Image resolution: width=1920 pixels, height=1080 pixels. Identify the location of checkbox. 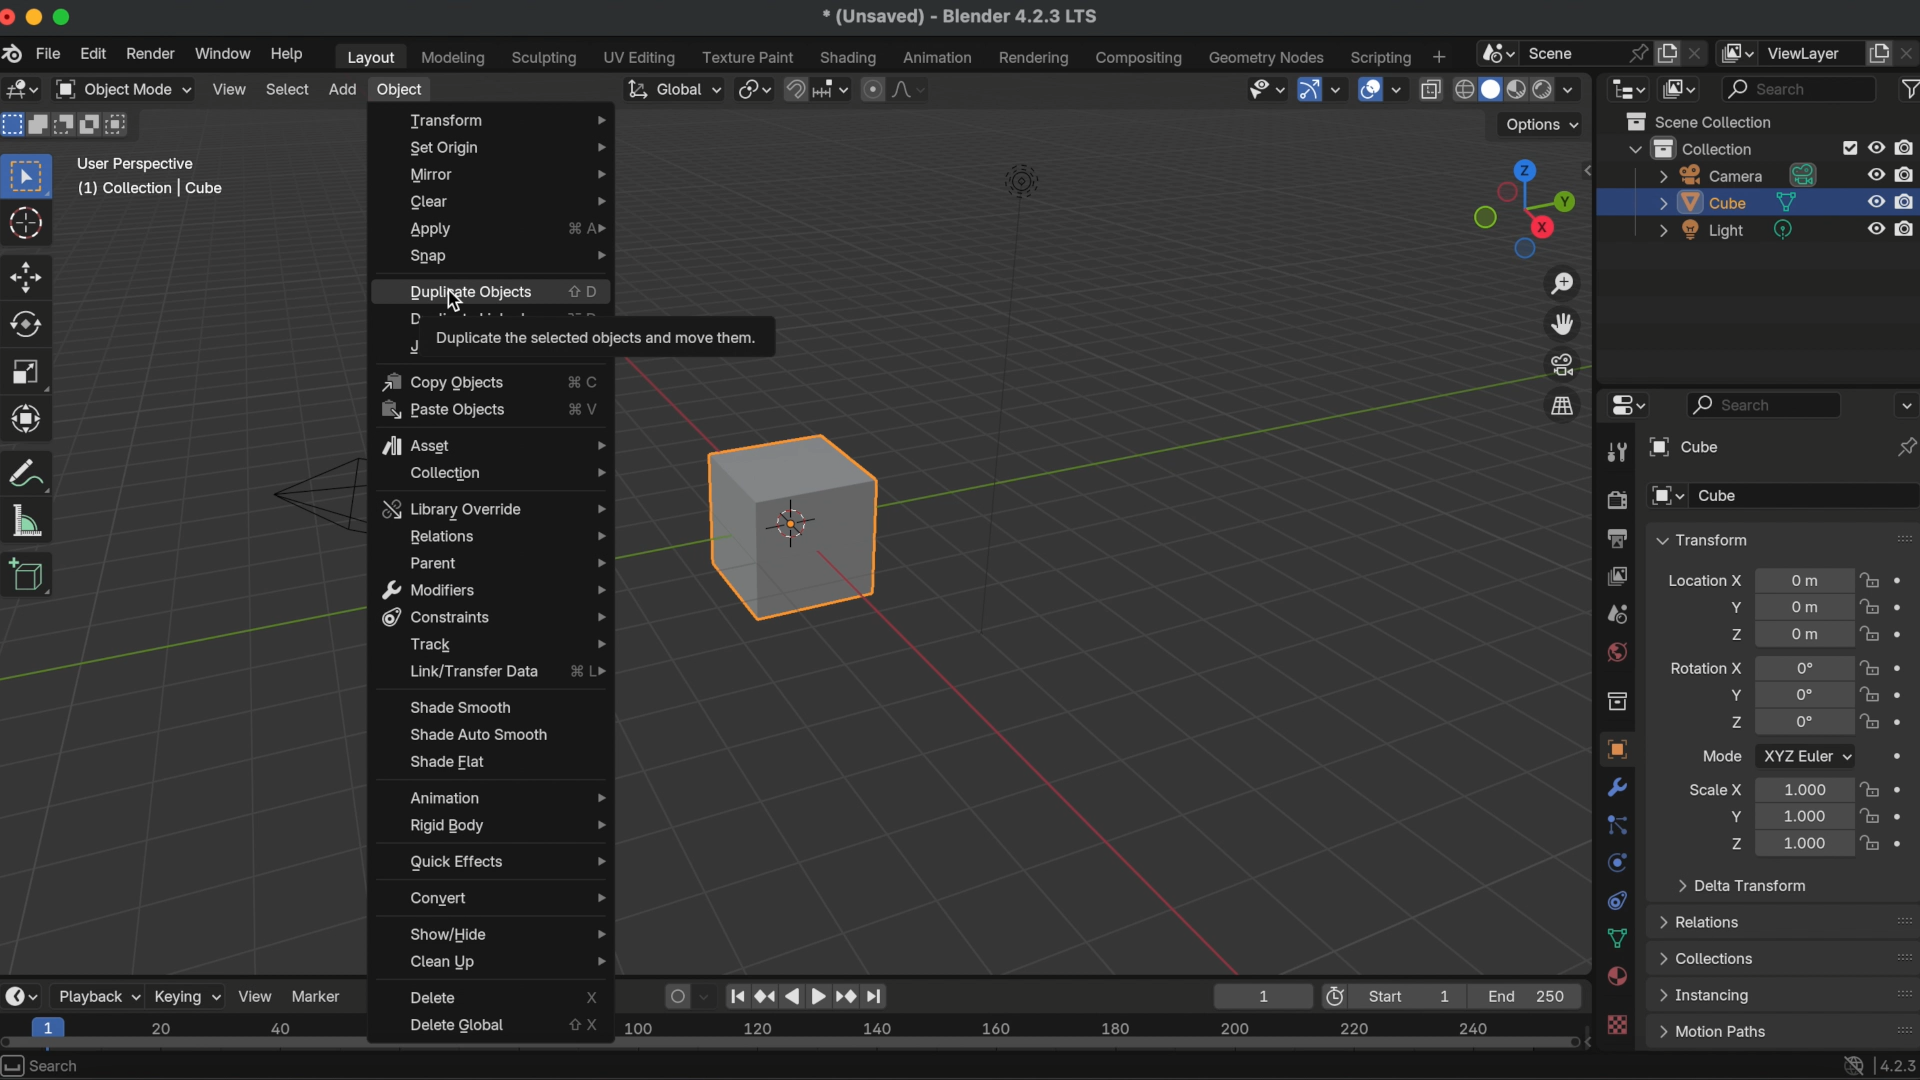
(1846, 148).